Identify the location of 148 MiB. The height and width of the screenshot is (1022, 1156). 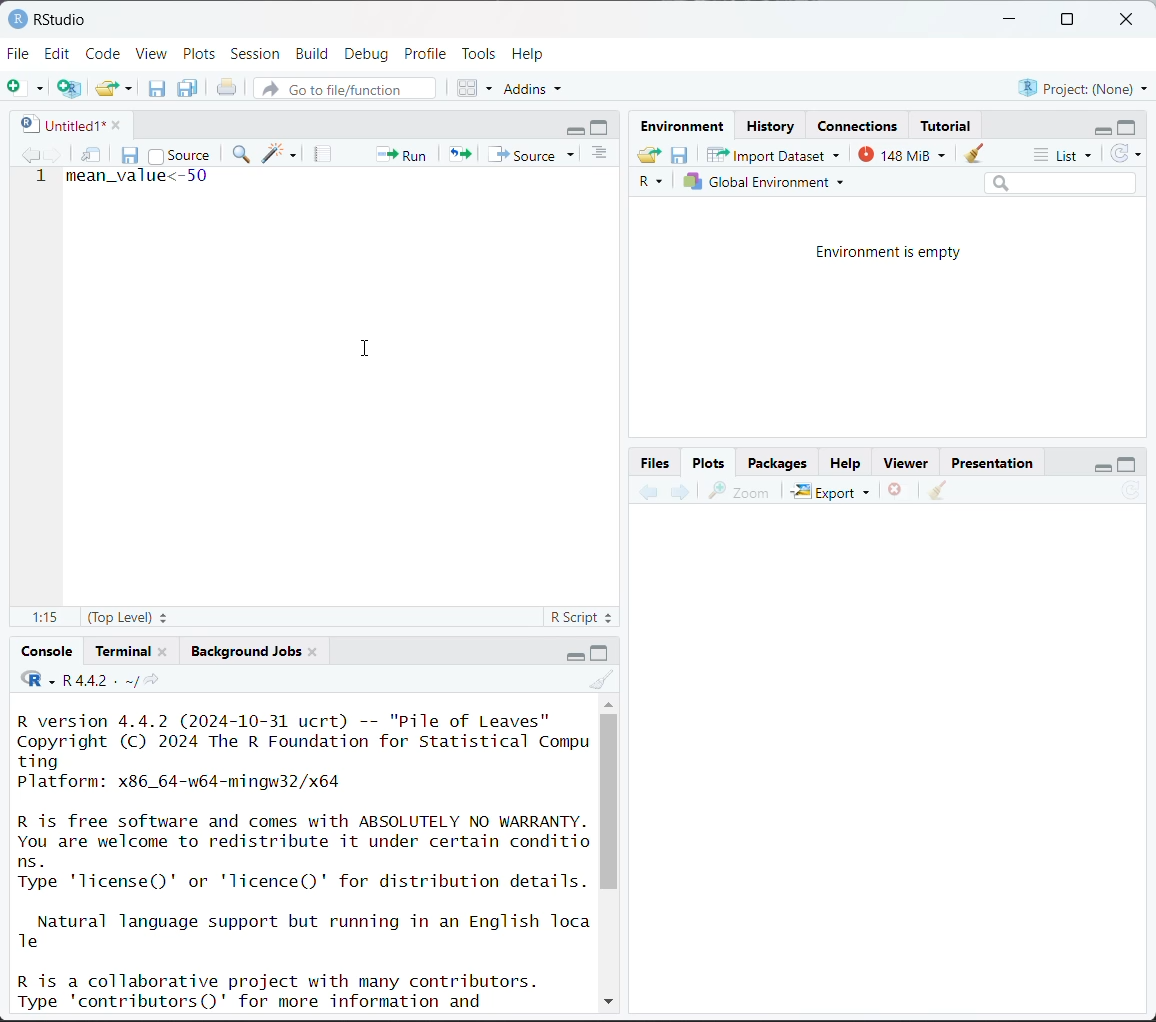
(897, 153).